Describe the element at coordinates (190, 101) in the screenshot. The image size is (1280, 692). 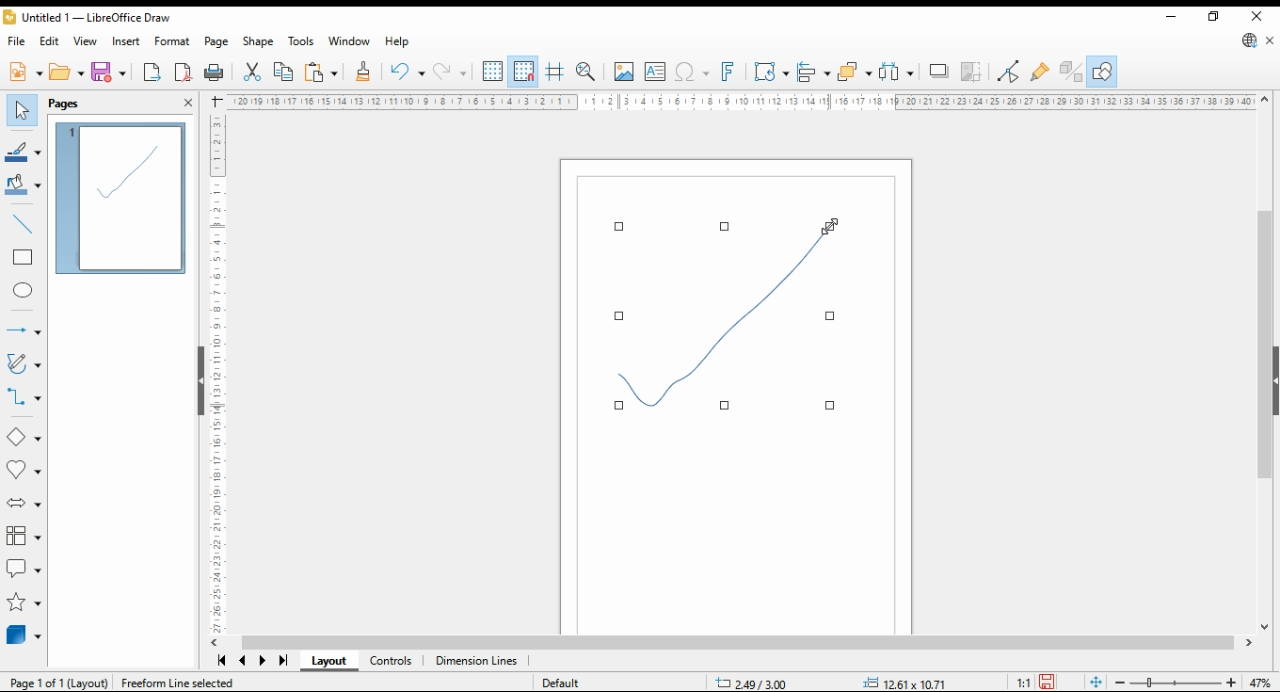
I see `close pane` at that location.